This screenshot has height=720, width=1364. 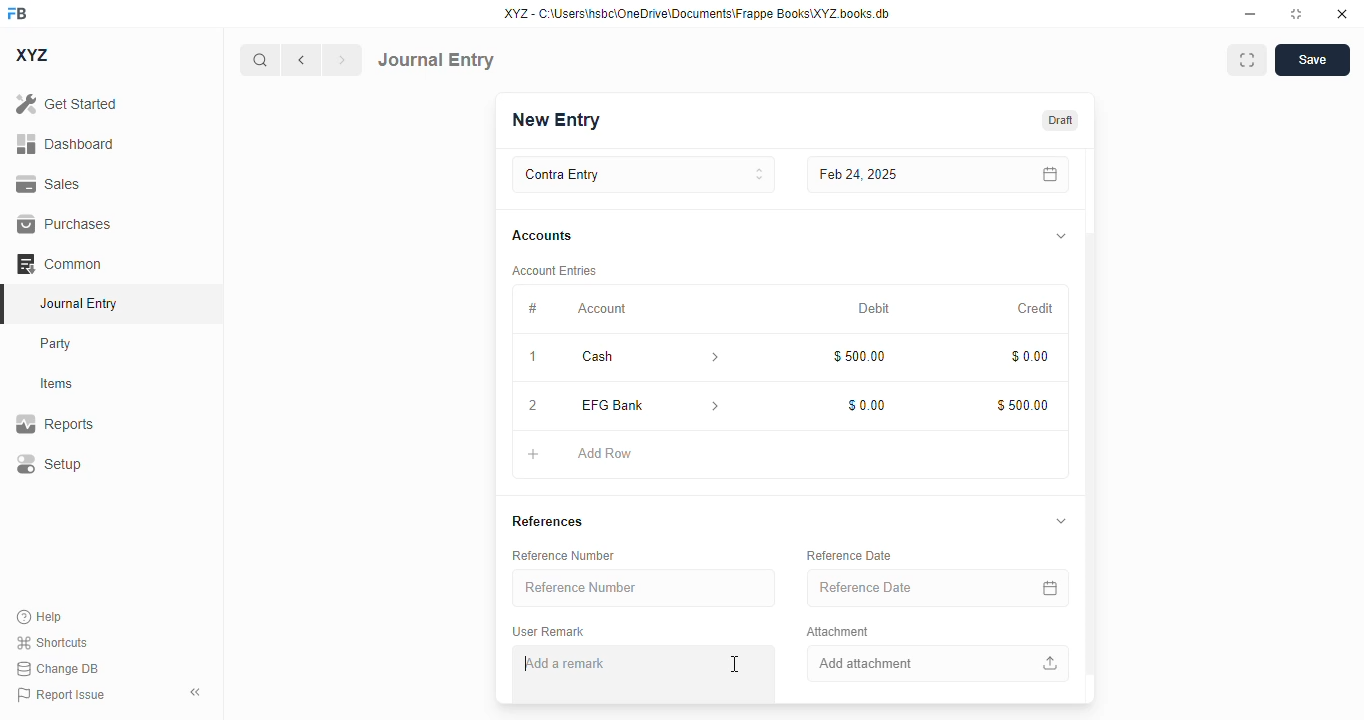 I want to click on reference number, so click(x=564, y=556).